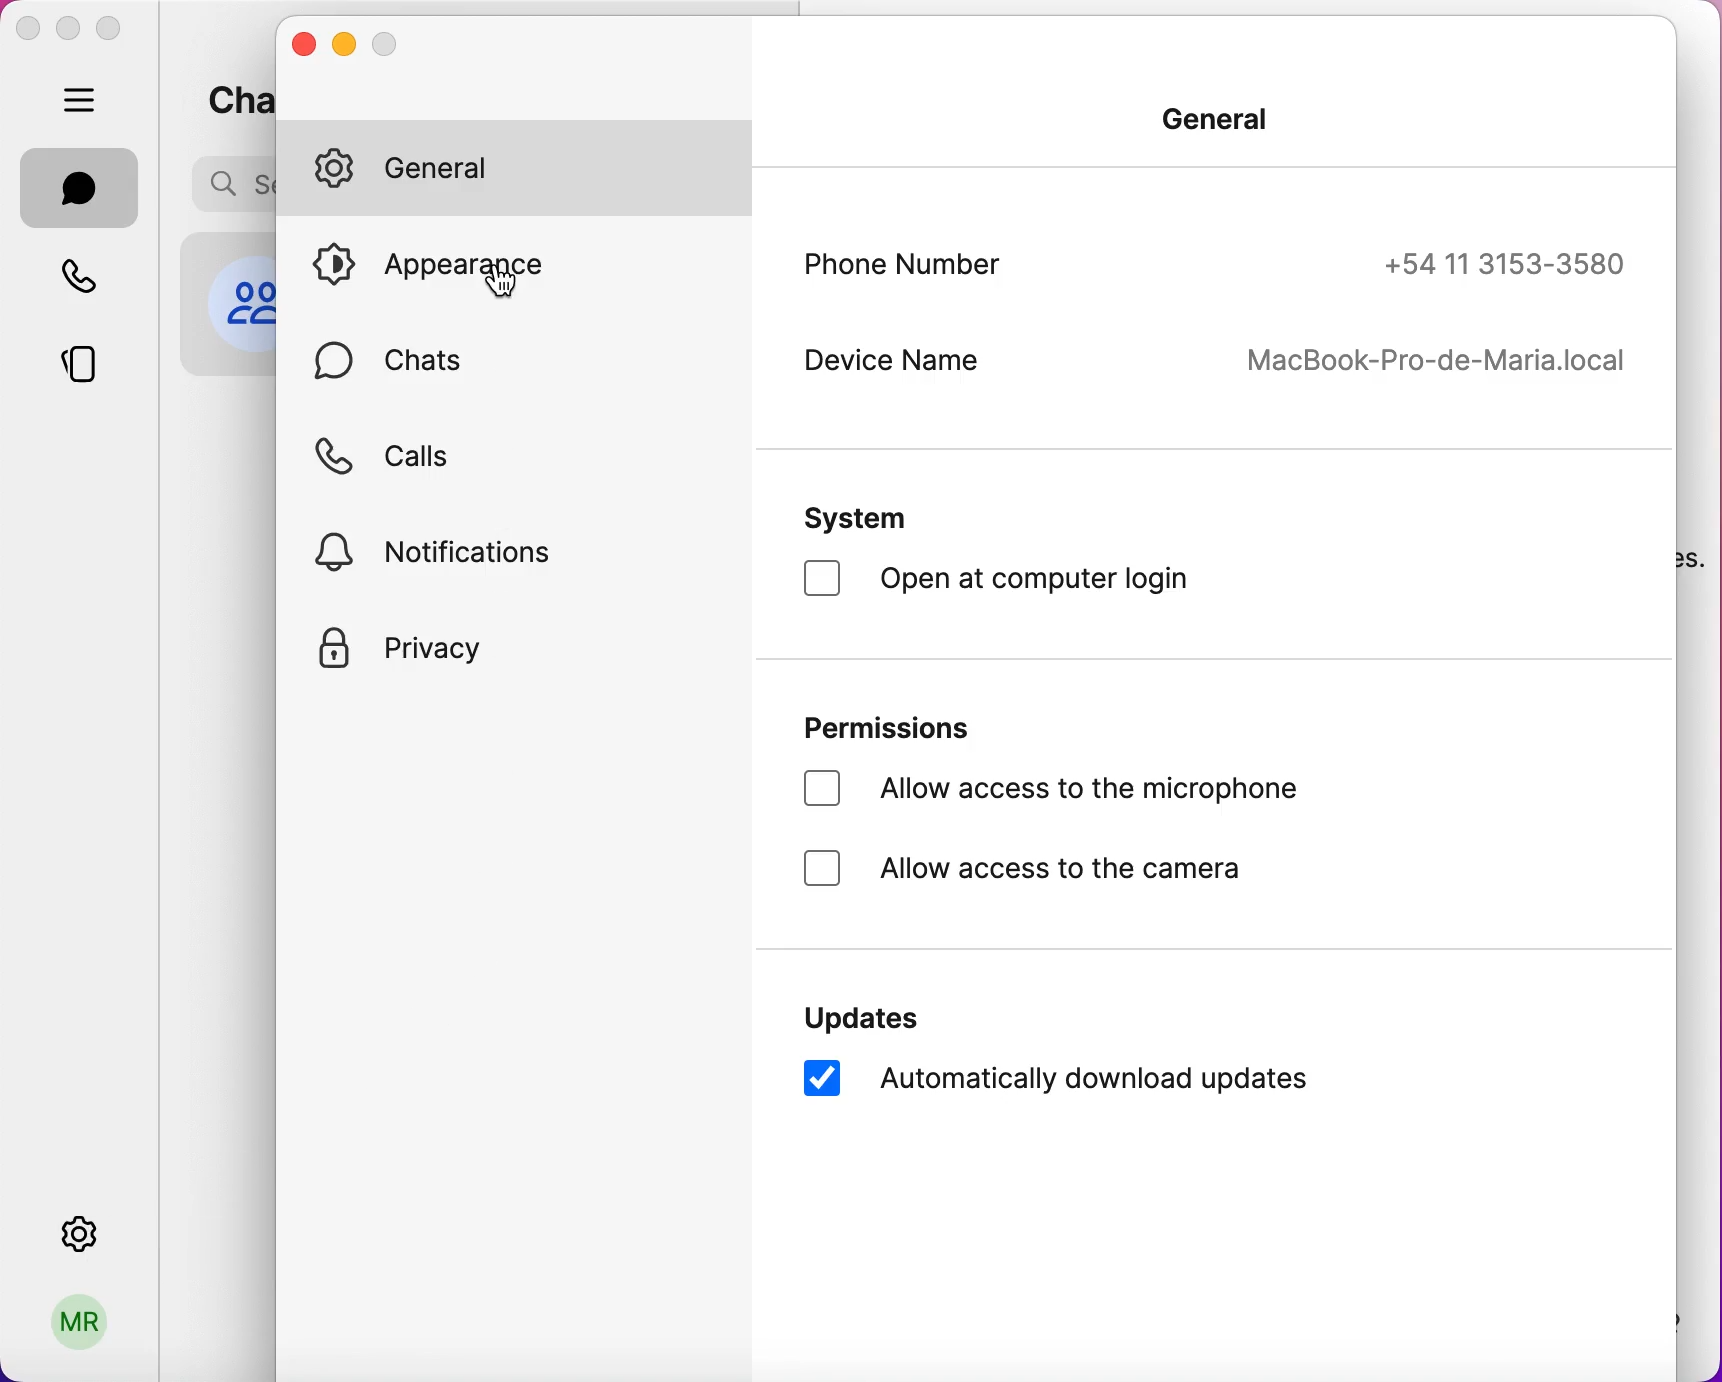  Describe the element at coordinates (424, 656) in the screenshot. I see `privacy` at that location.